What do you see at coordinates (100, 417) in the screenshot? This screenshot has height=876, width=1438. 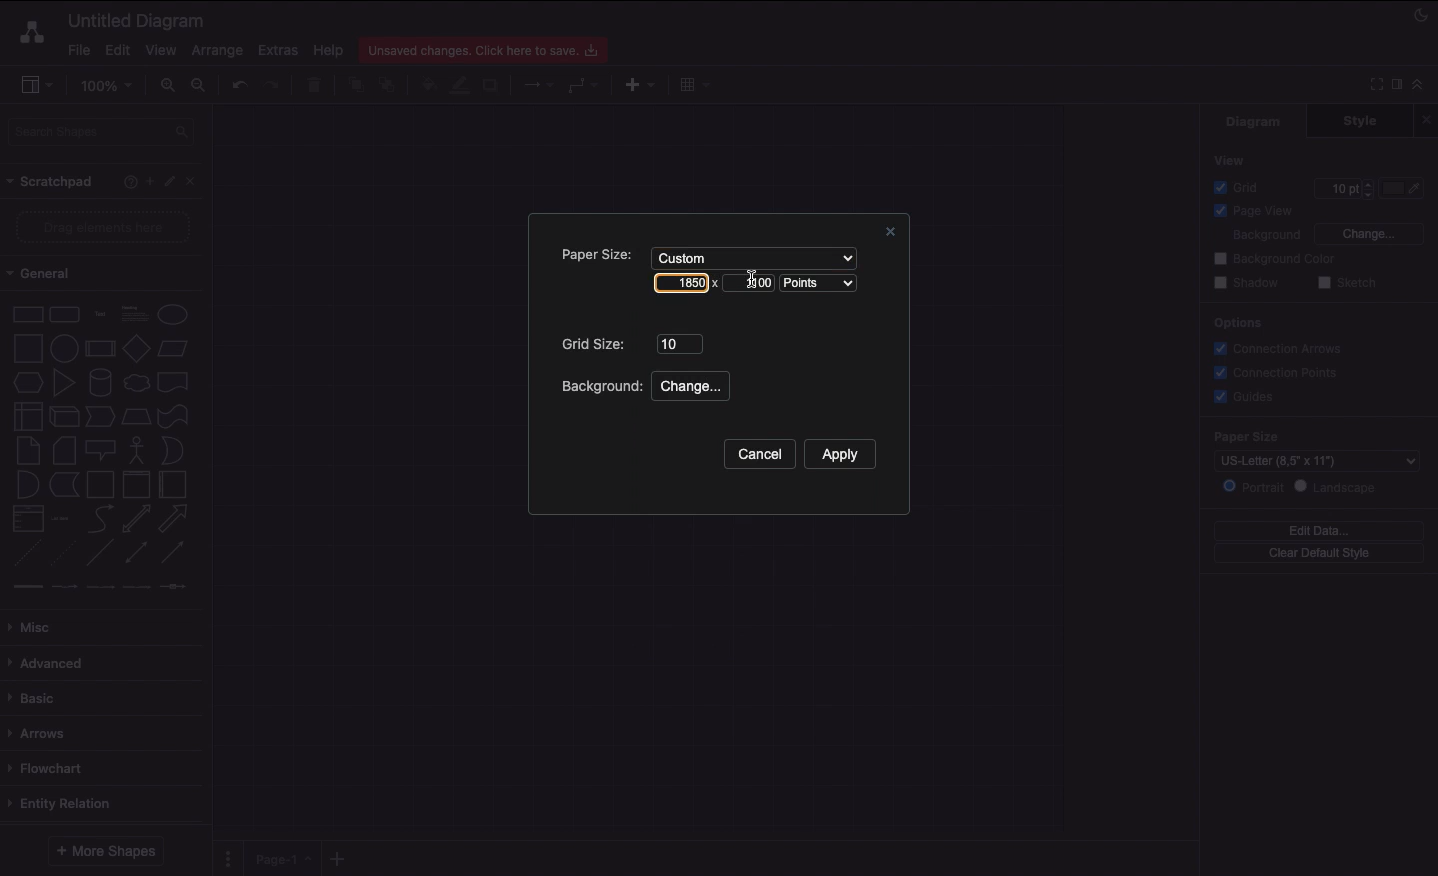 I see `Step` at bounding box center [100, 417].